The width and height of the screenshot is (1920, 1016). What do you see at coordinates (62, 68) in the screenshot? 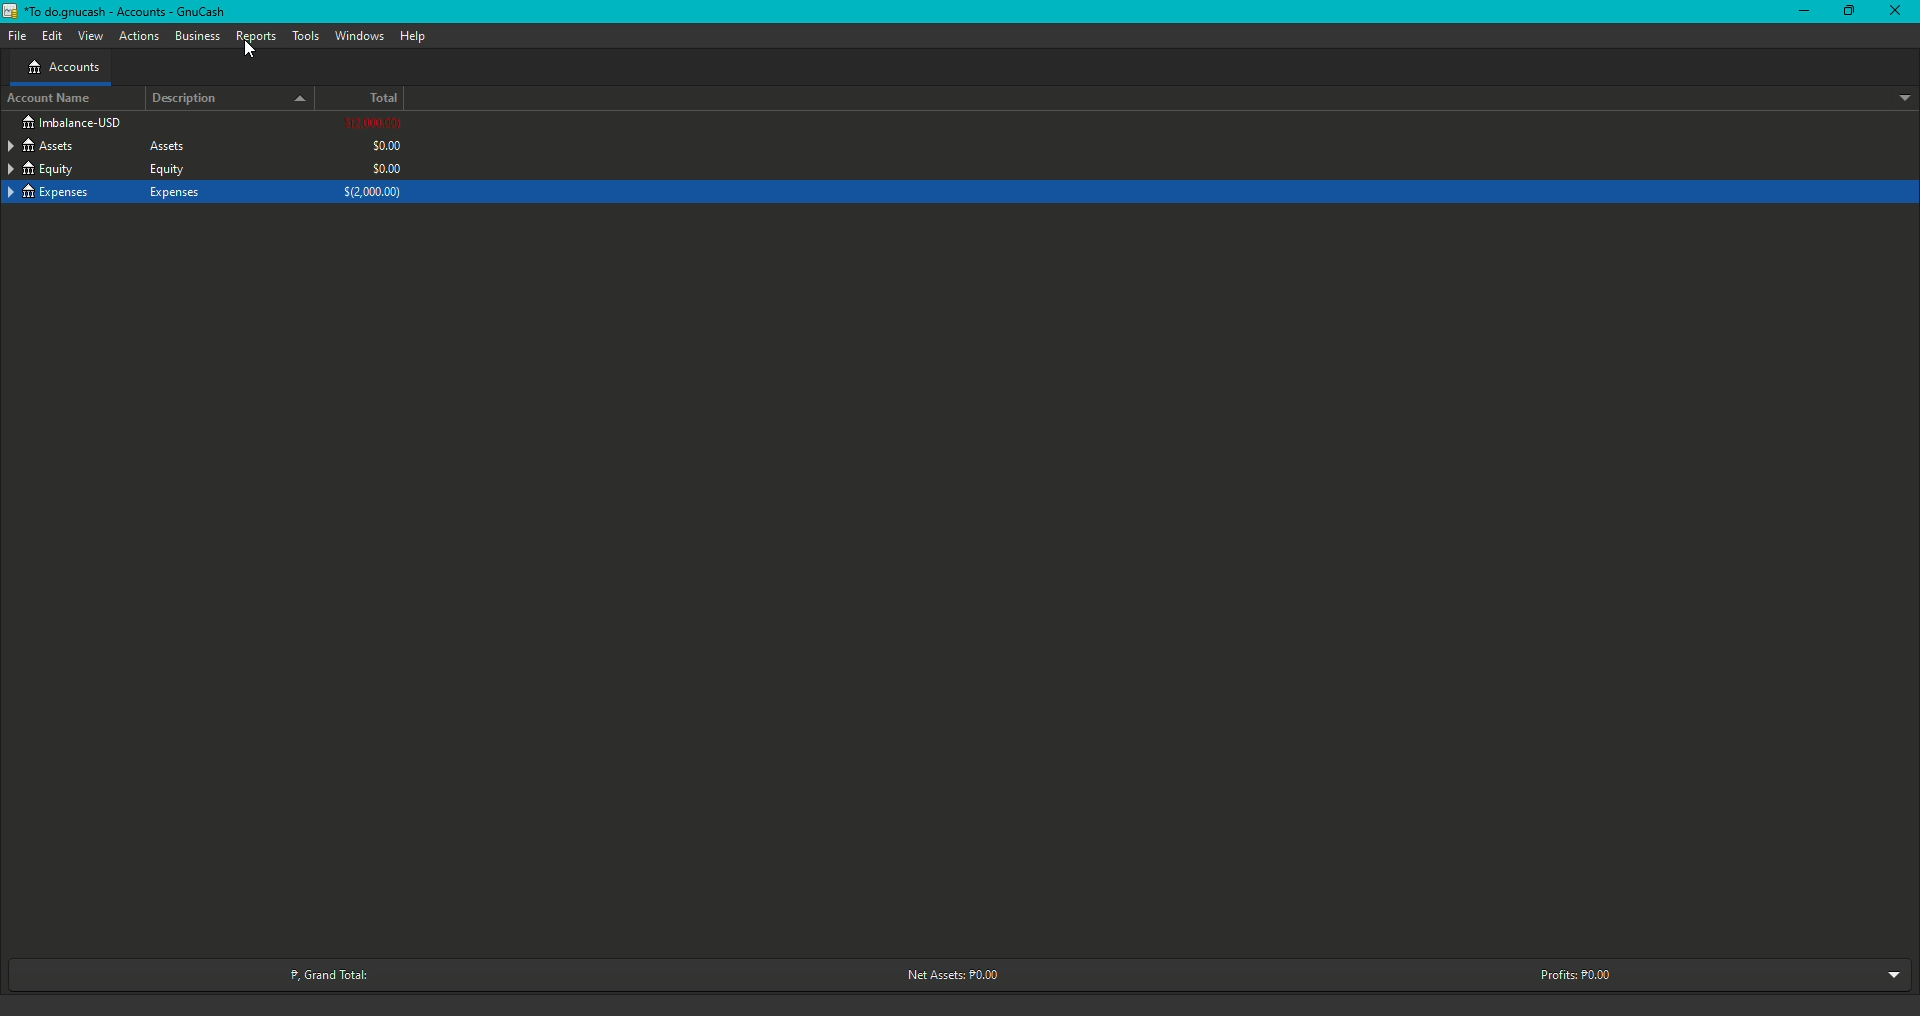
I see `Accounts` at bounding box center [62, 68].